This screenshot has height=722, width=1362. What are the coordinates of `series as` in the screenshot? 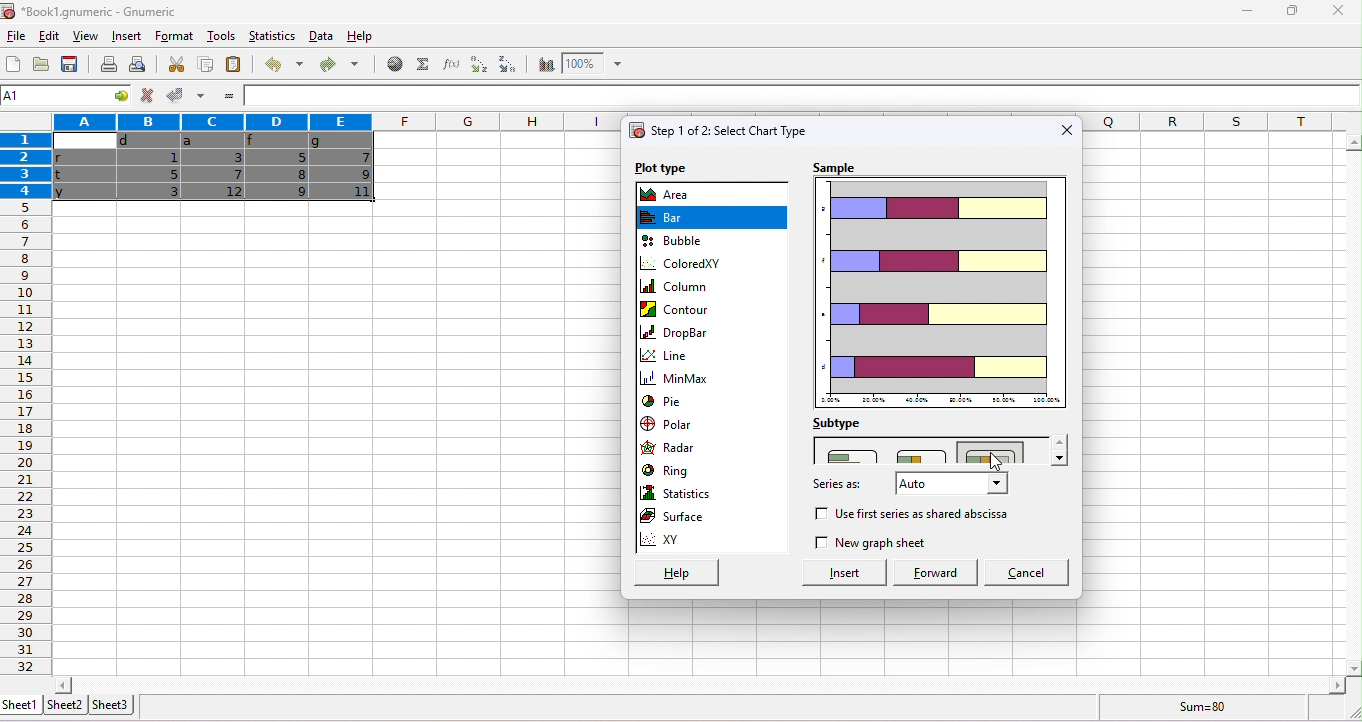 It's located at (839, 486).